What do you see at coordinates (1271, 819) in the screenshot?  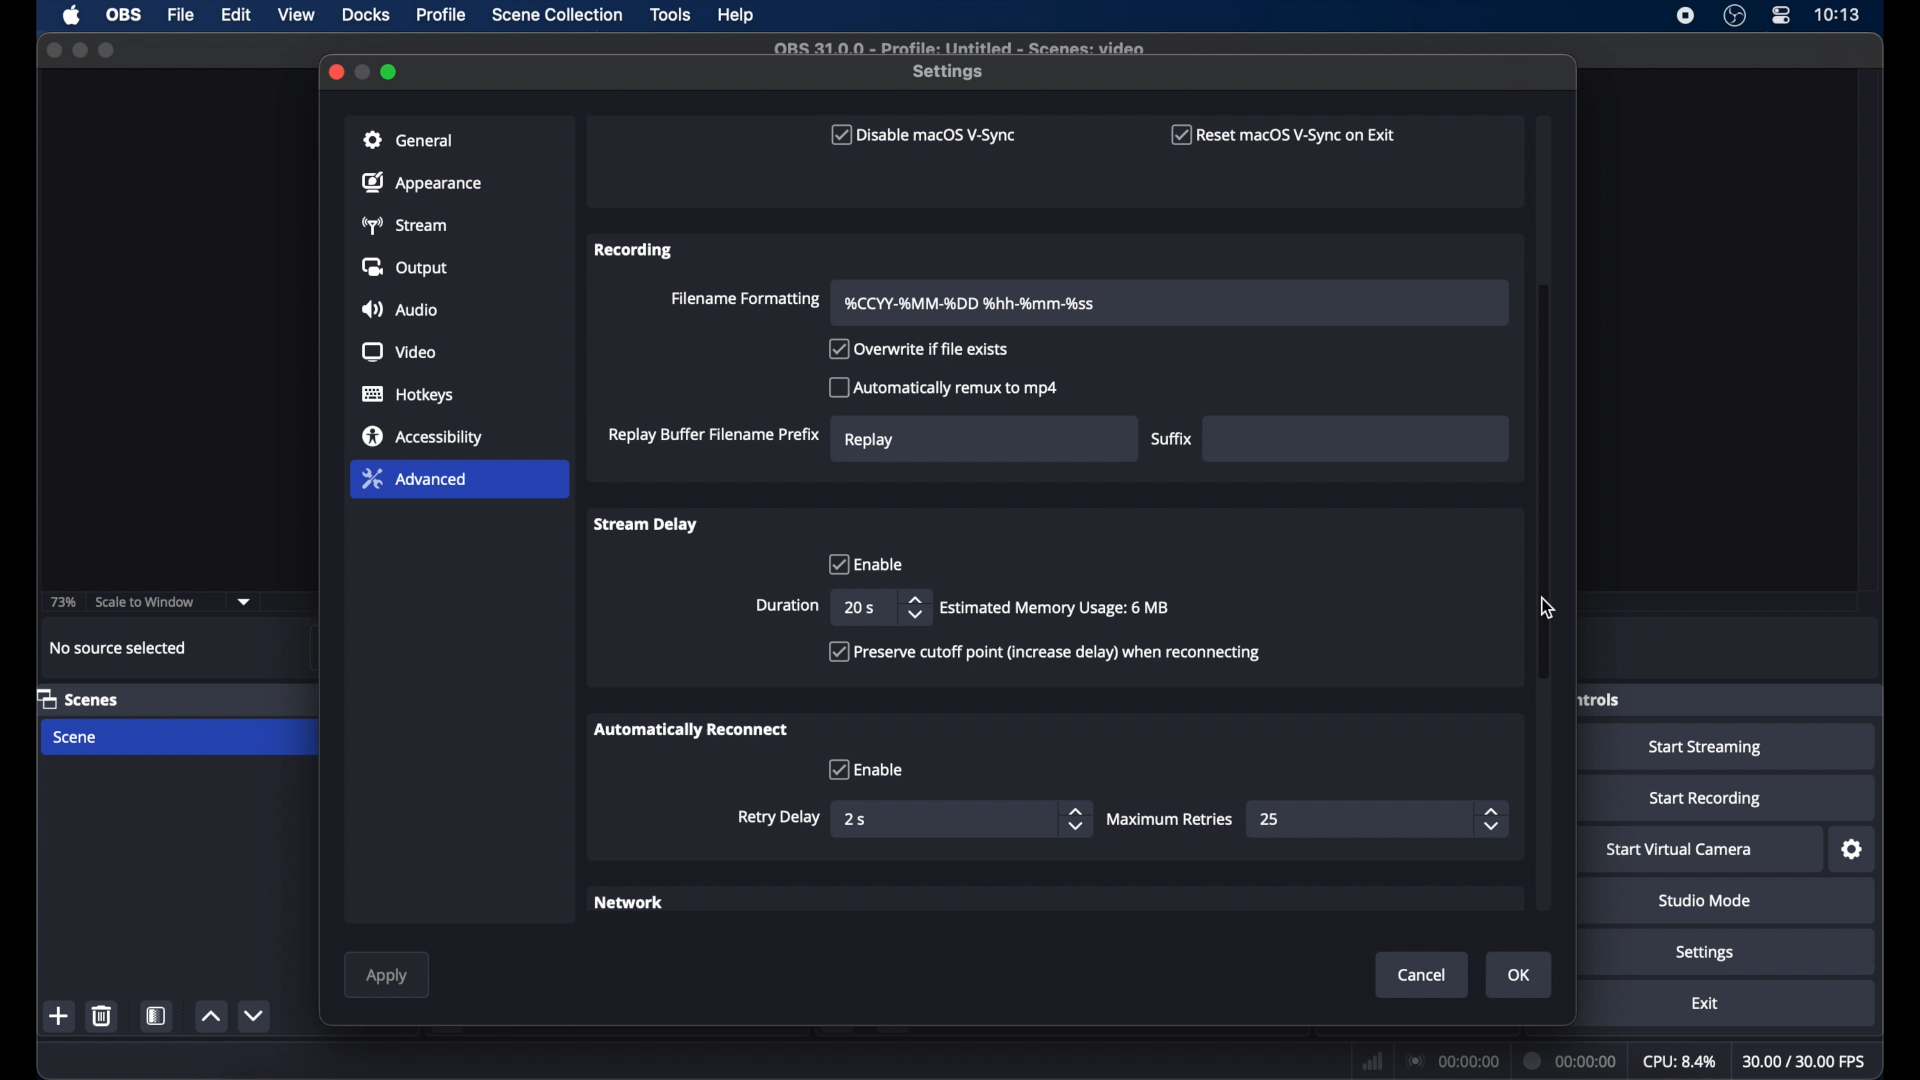 I see `25` at bounding box center [1271, 819].